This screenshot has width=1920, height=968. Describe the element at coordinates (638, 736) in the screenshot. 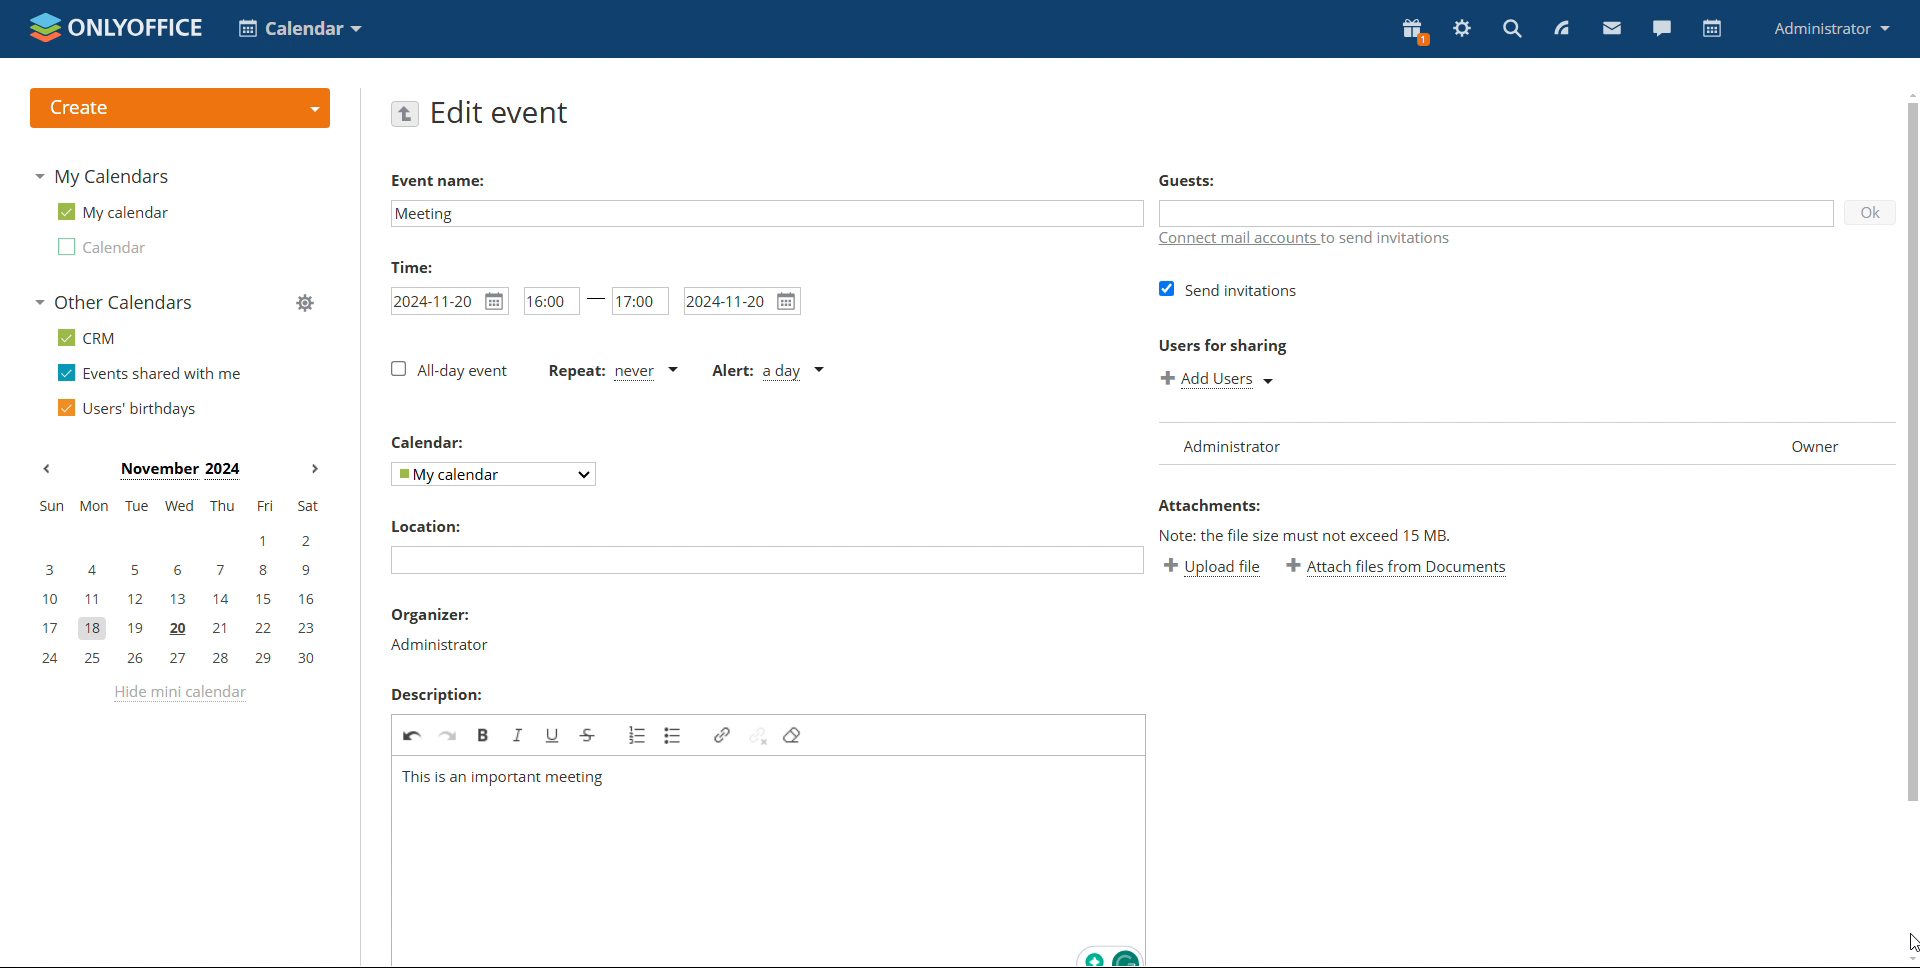

I see `insert/remove numbered list` at that location.